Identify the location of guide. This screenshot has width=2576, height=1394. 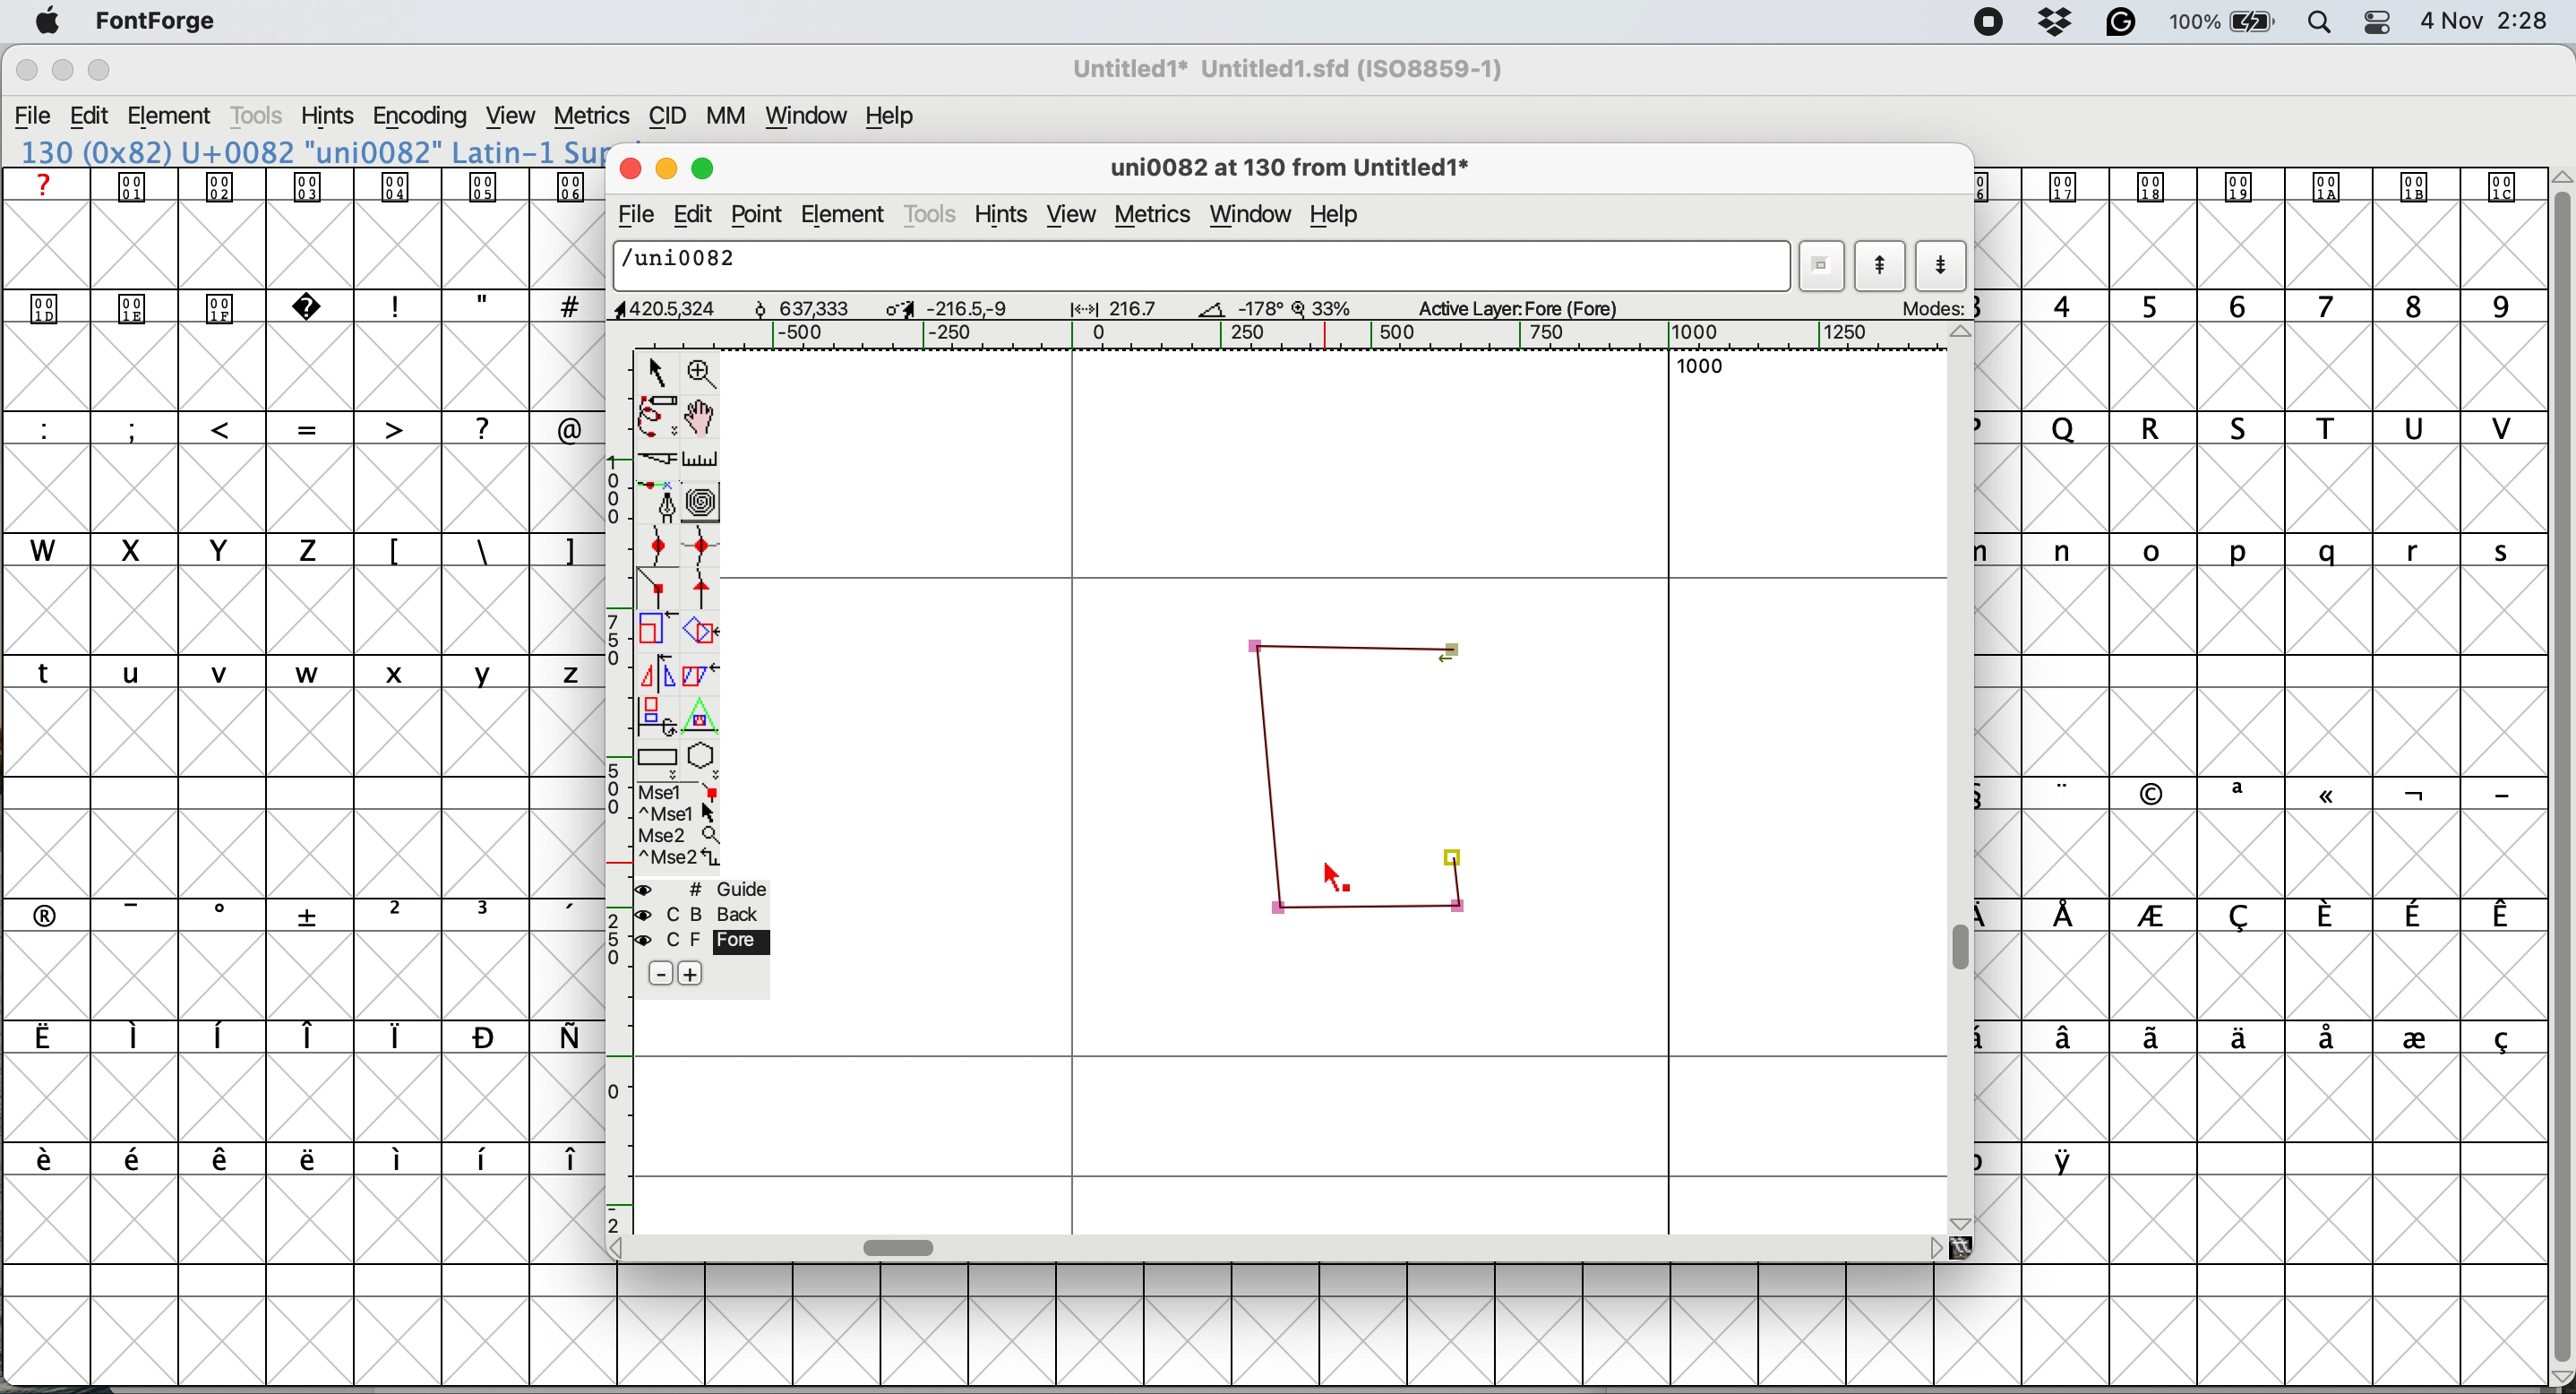
(704, 889).